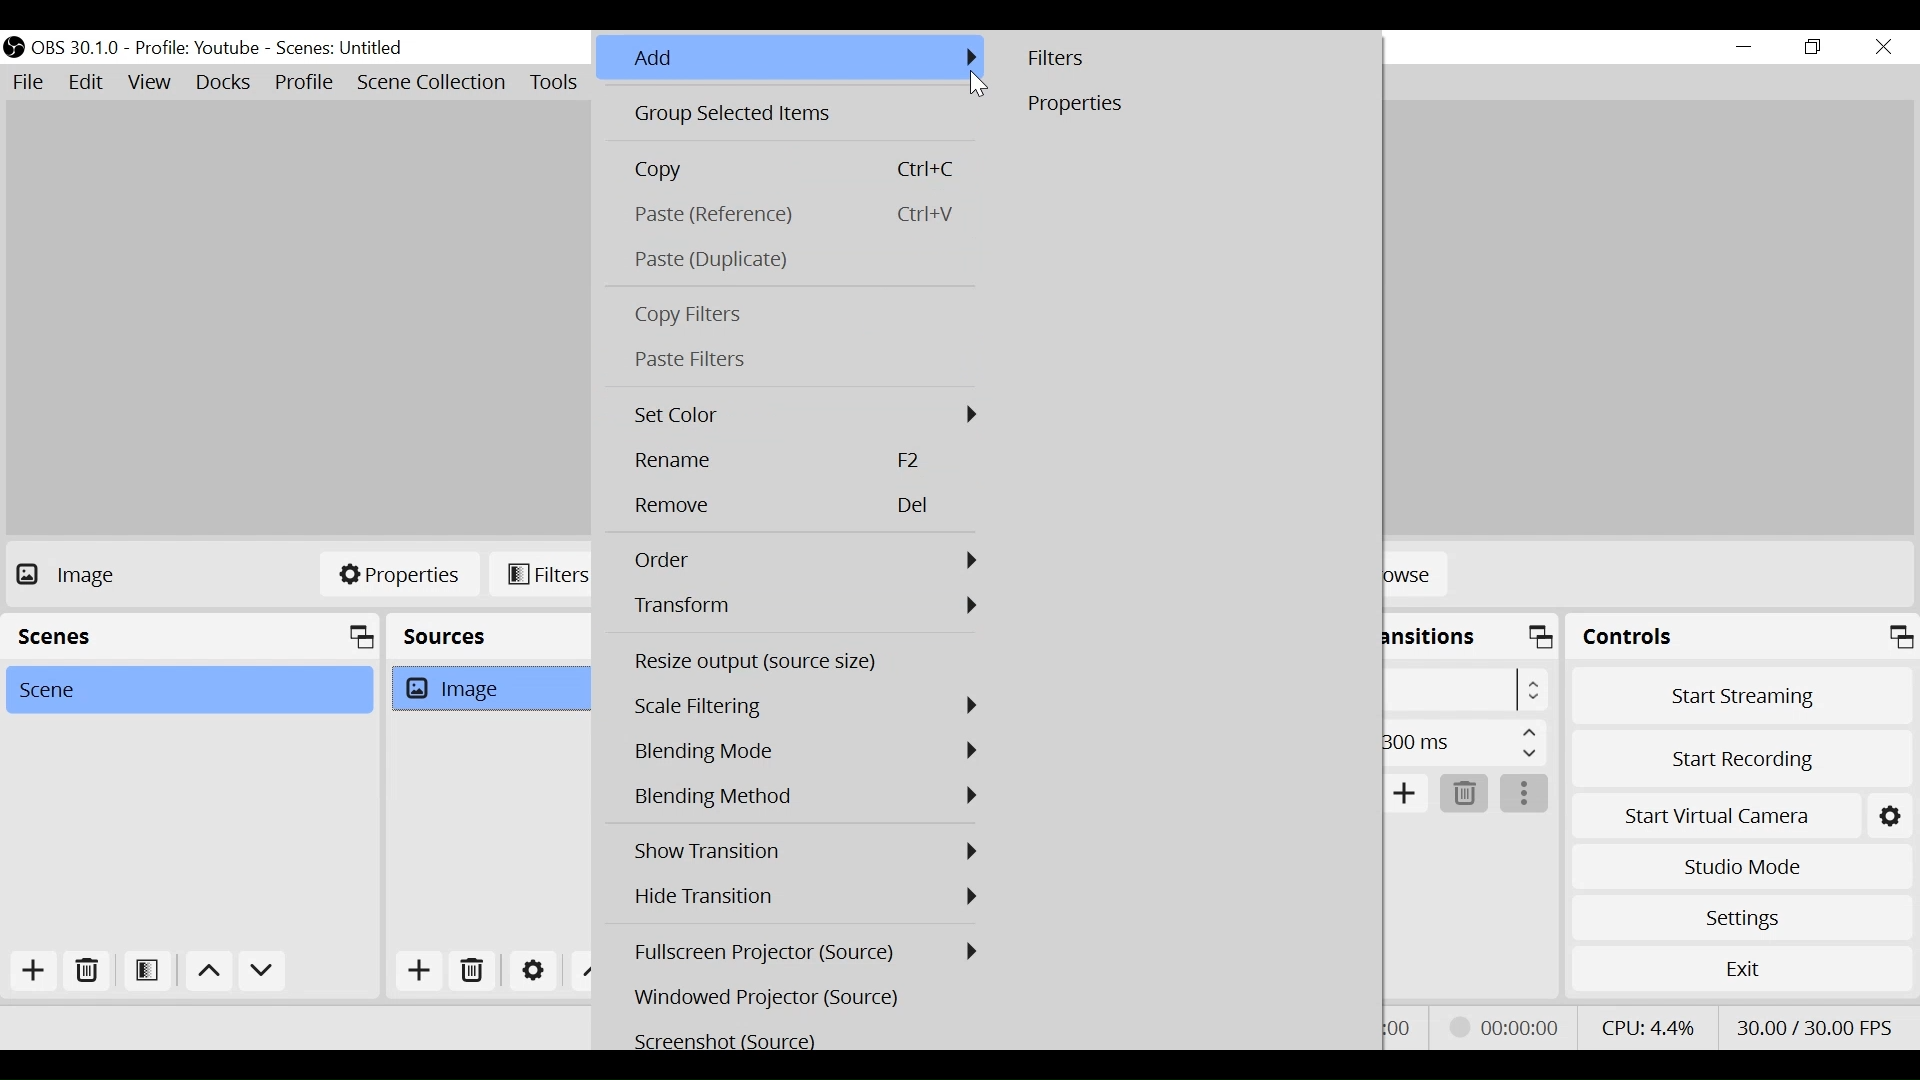 The width and height of the screenshot is (1920, 1080). What do you see at coordinates (28, 84) in the screenshot?
I see `File` at bounding box center [28, 84].